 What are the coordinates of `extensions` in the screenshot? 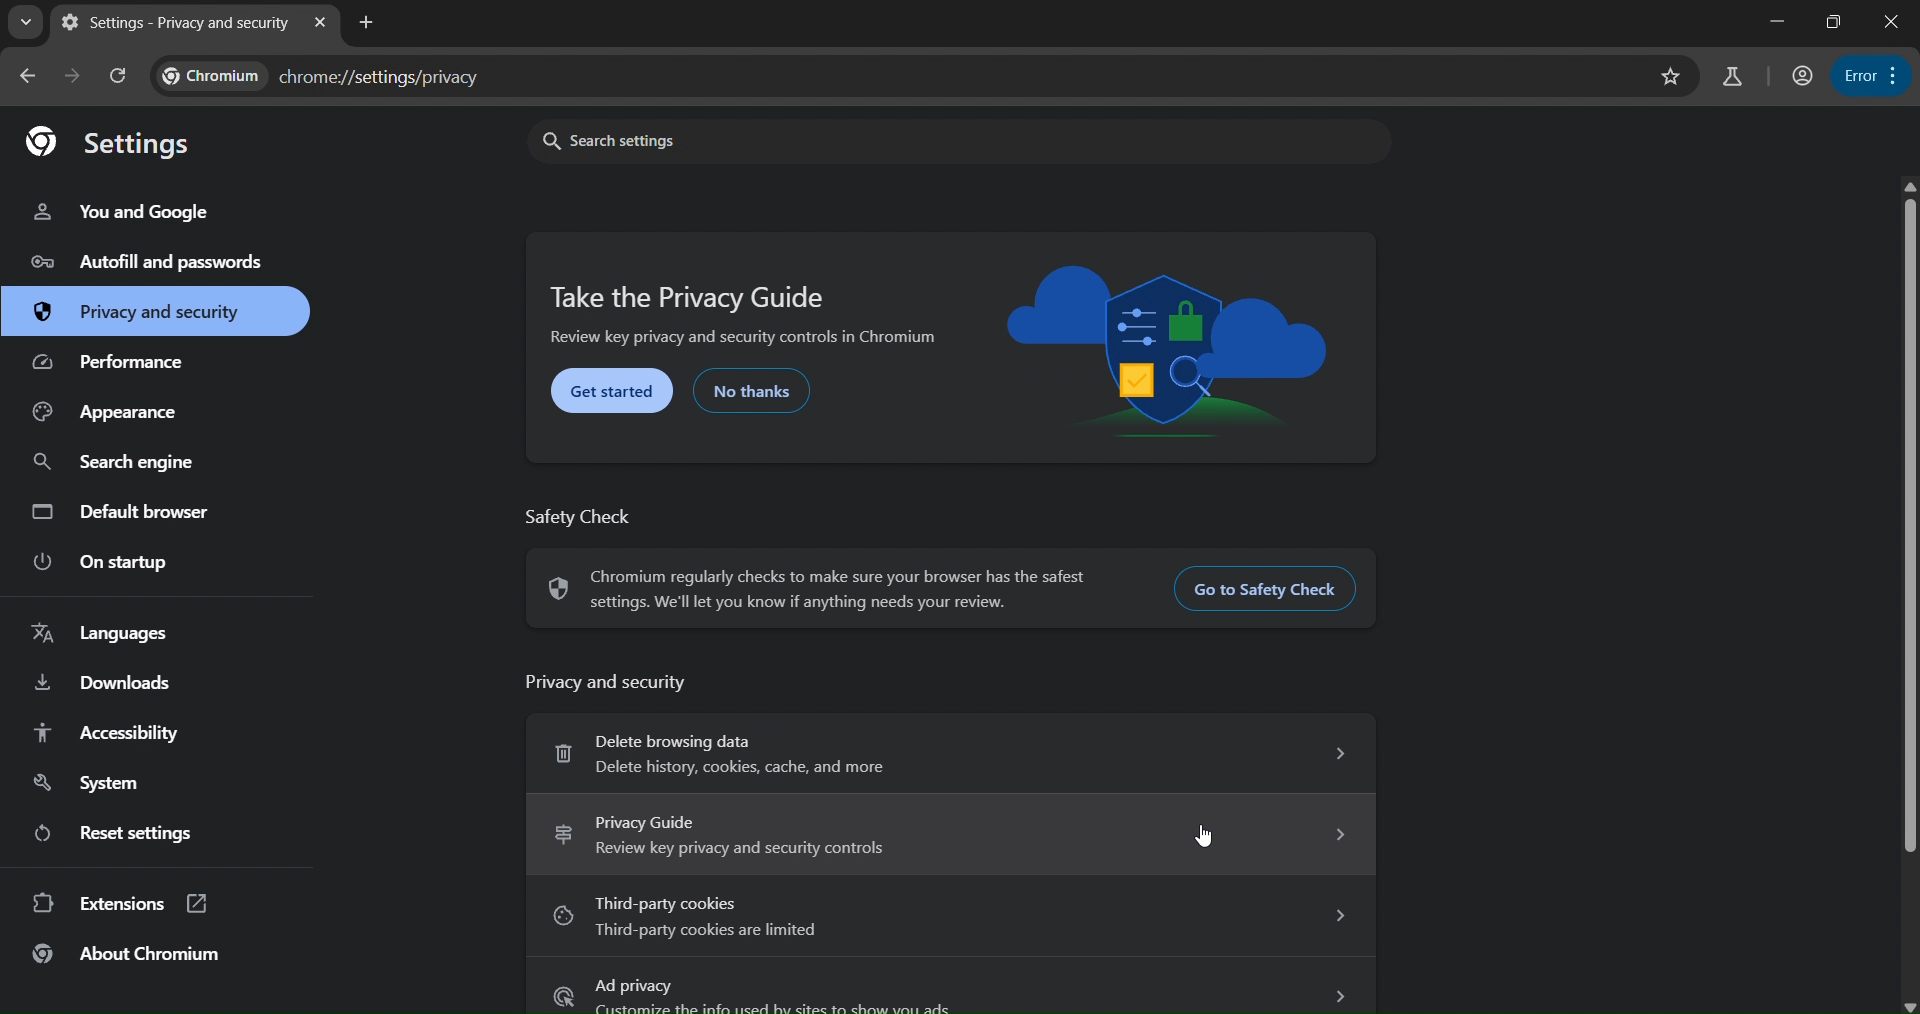 It's located at (121, 903).